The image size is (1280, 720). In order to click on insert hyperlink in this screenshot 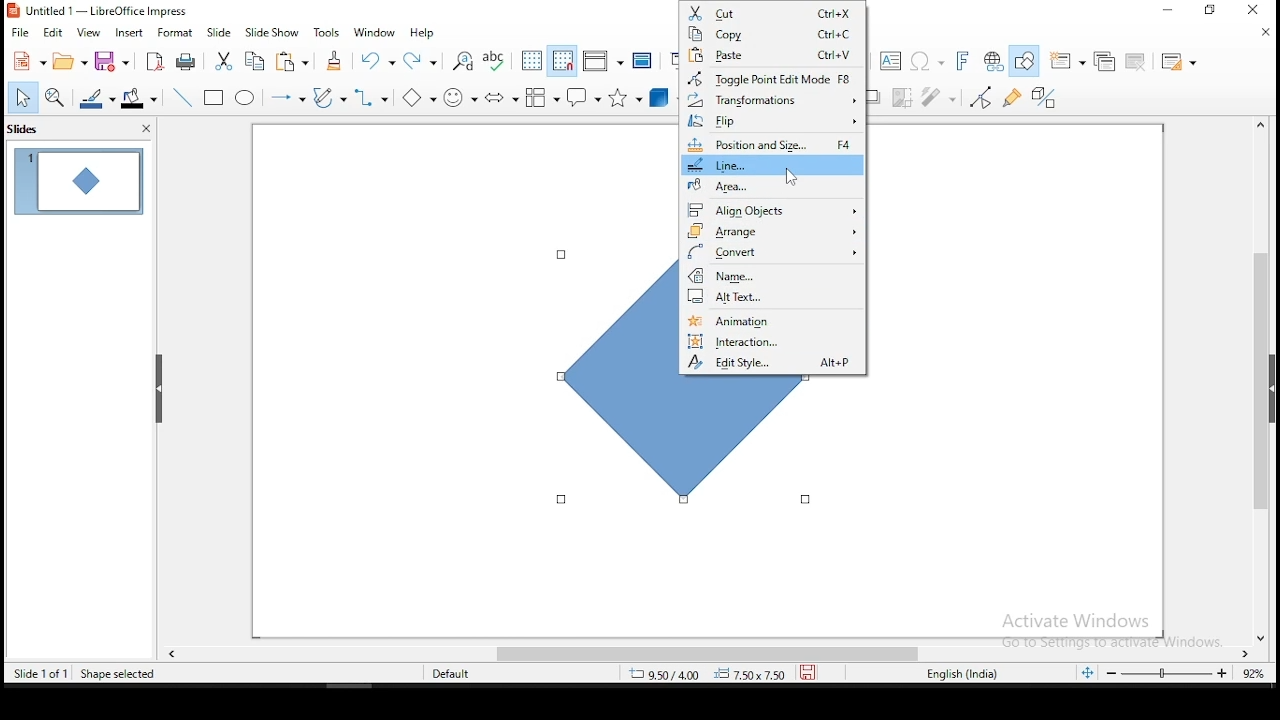, I will do `click(994, 61)`.